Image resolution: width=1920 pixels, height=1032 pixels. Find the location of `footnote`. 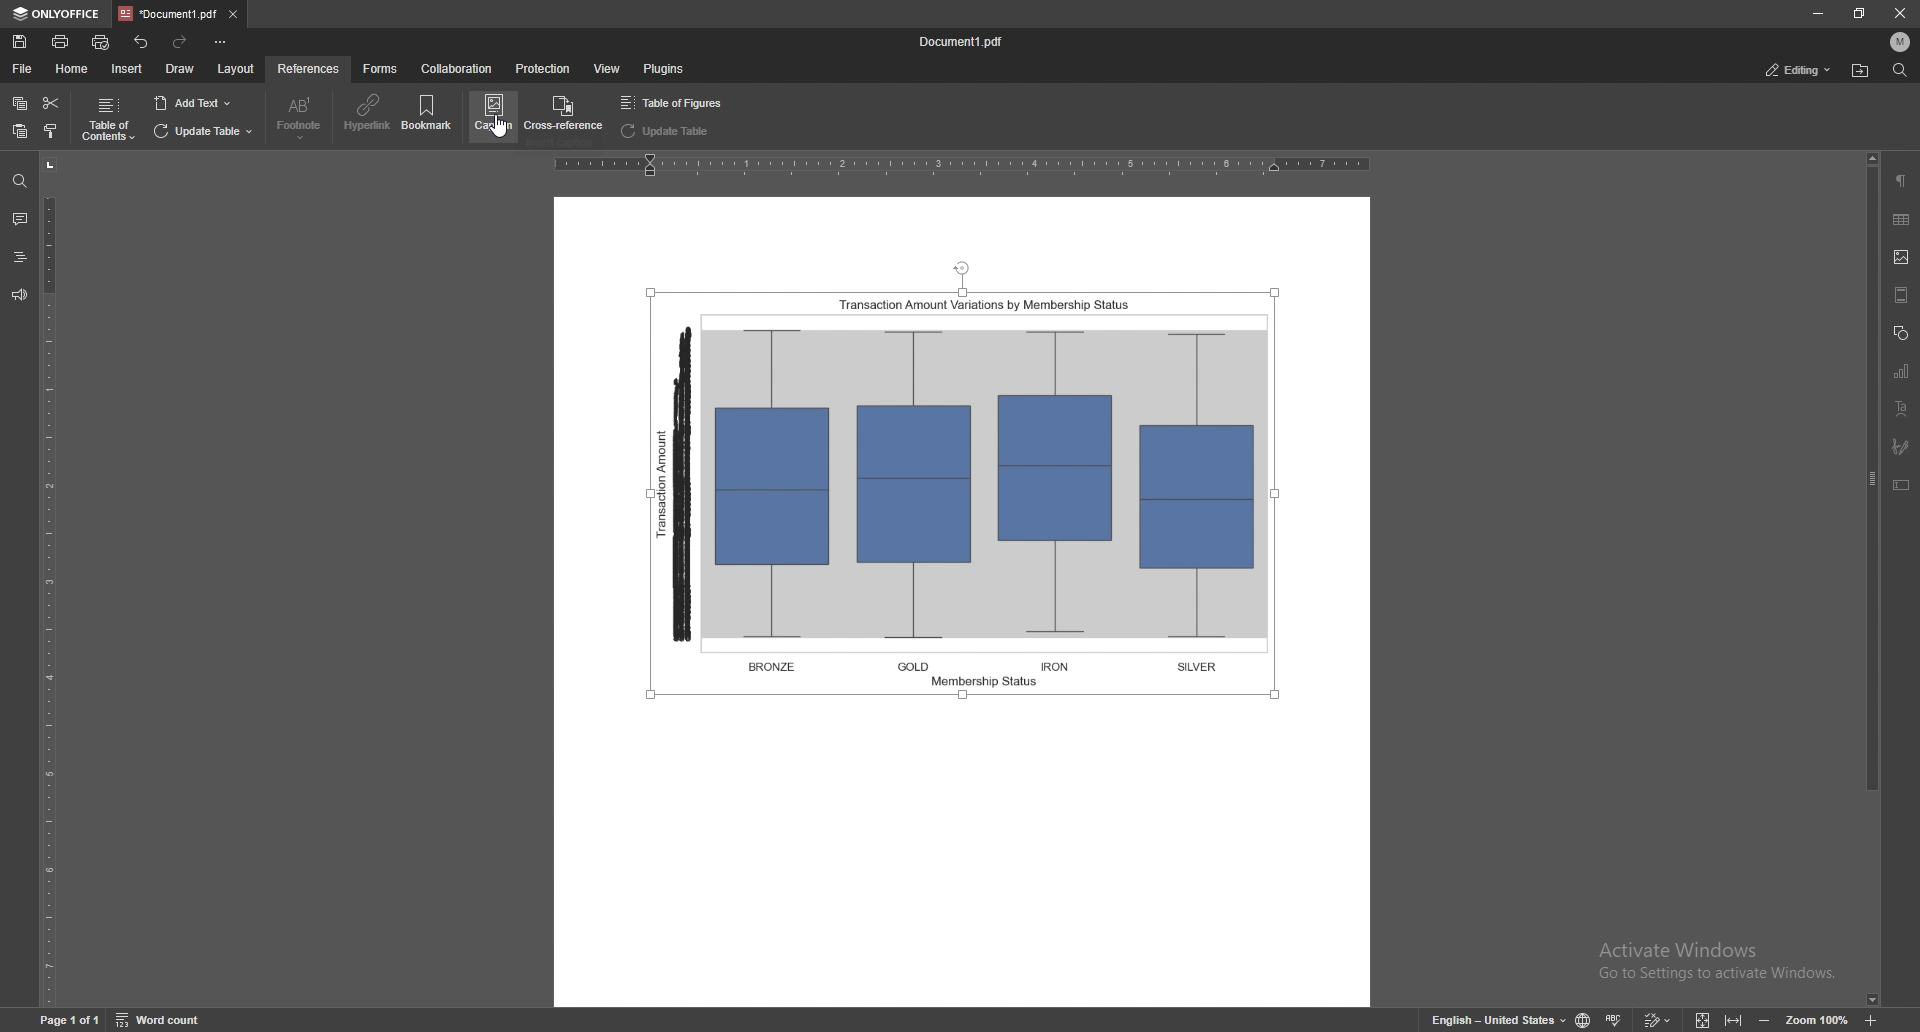

footnote is located at coordinates (299, 118).